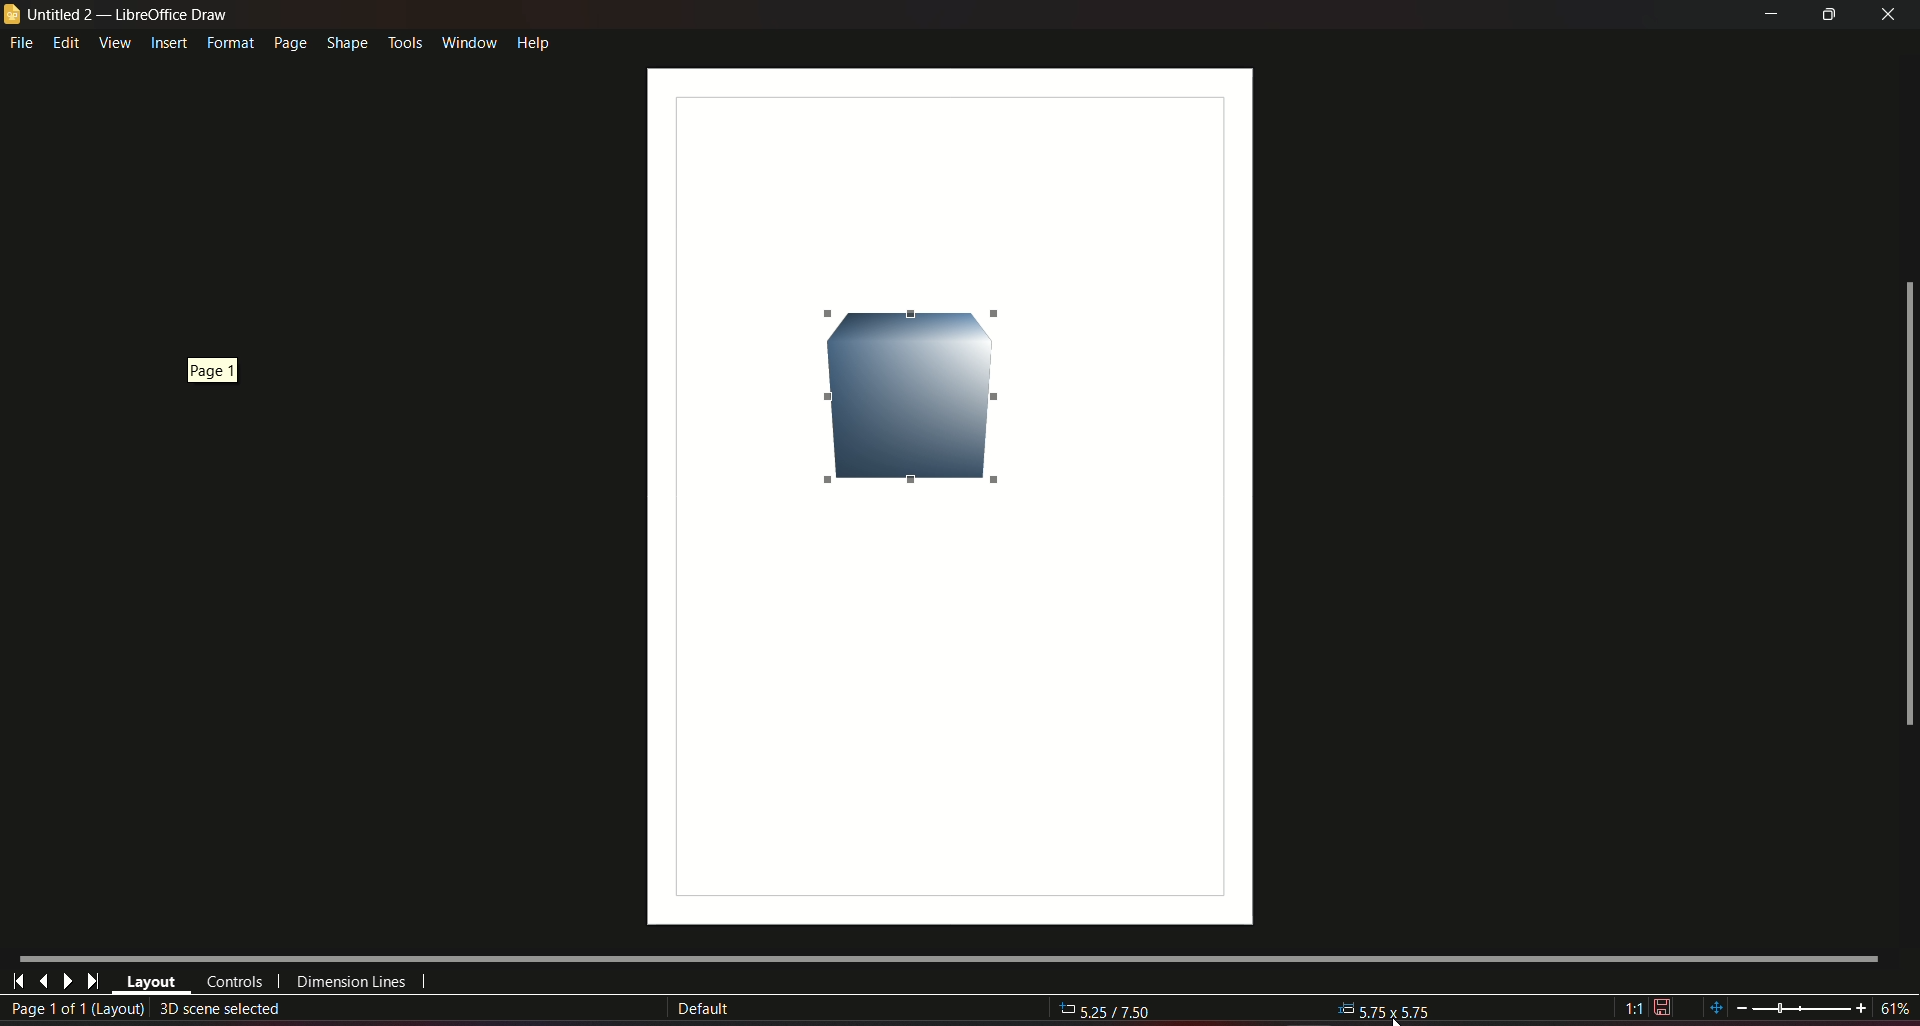 This screenshot has height=1026, width=1920. Describe the element at coordinates (907, 396) in the screenshot. I see `Cube` at that location.